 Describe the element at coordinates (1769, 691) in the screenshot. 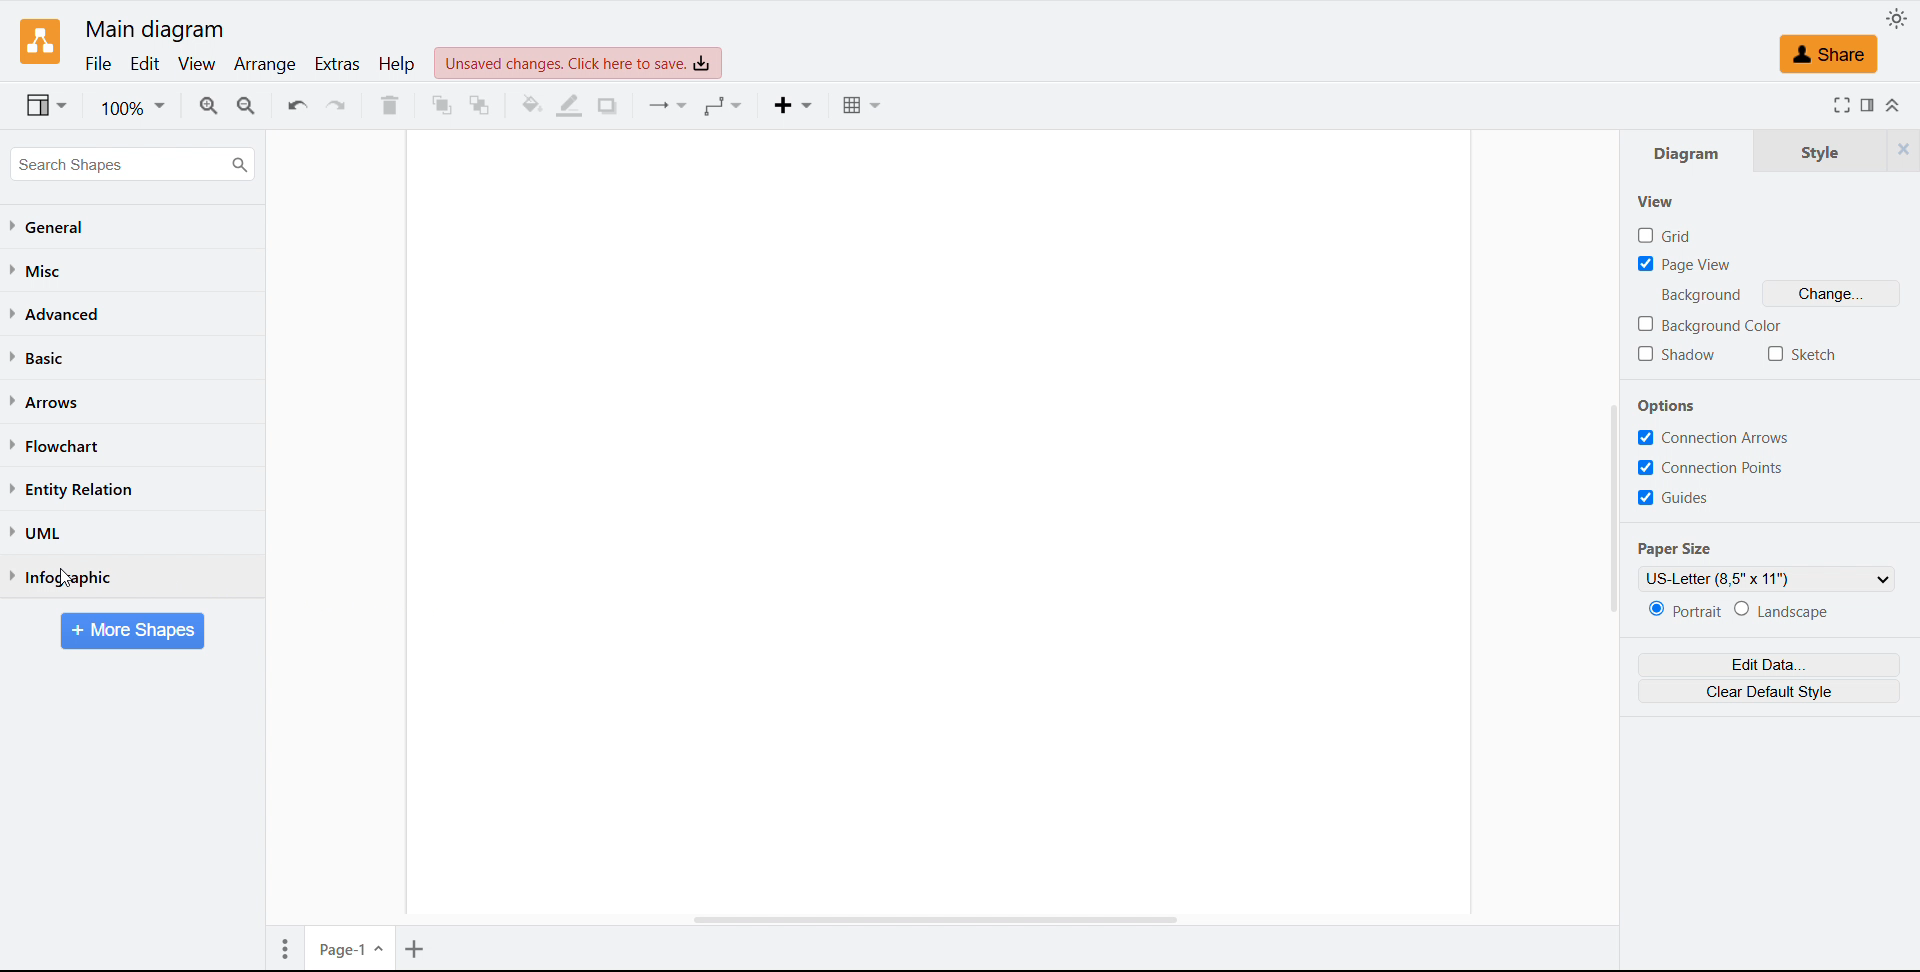

I see `Clear default style ` at that location.